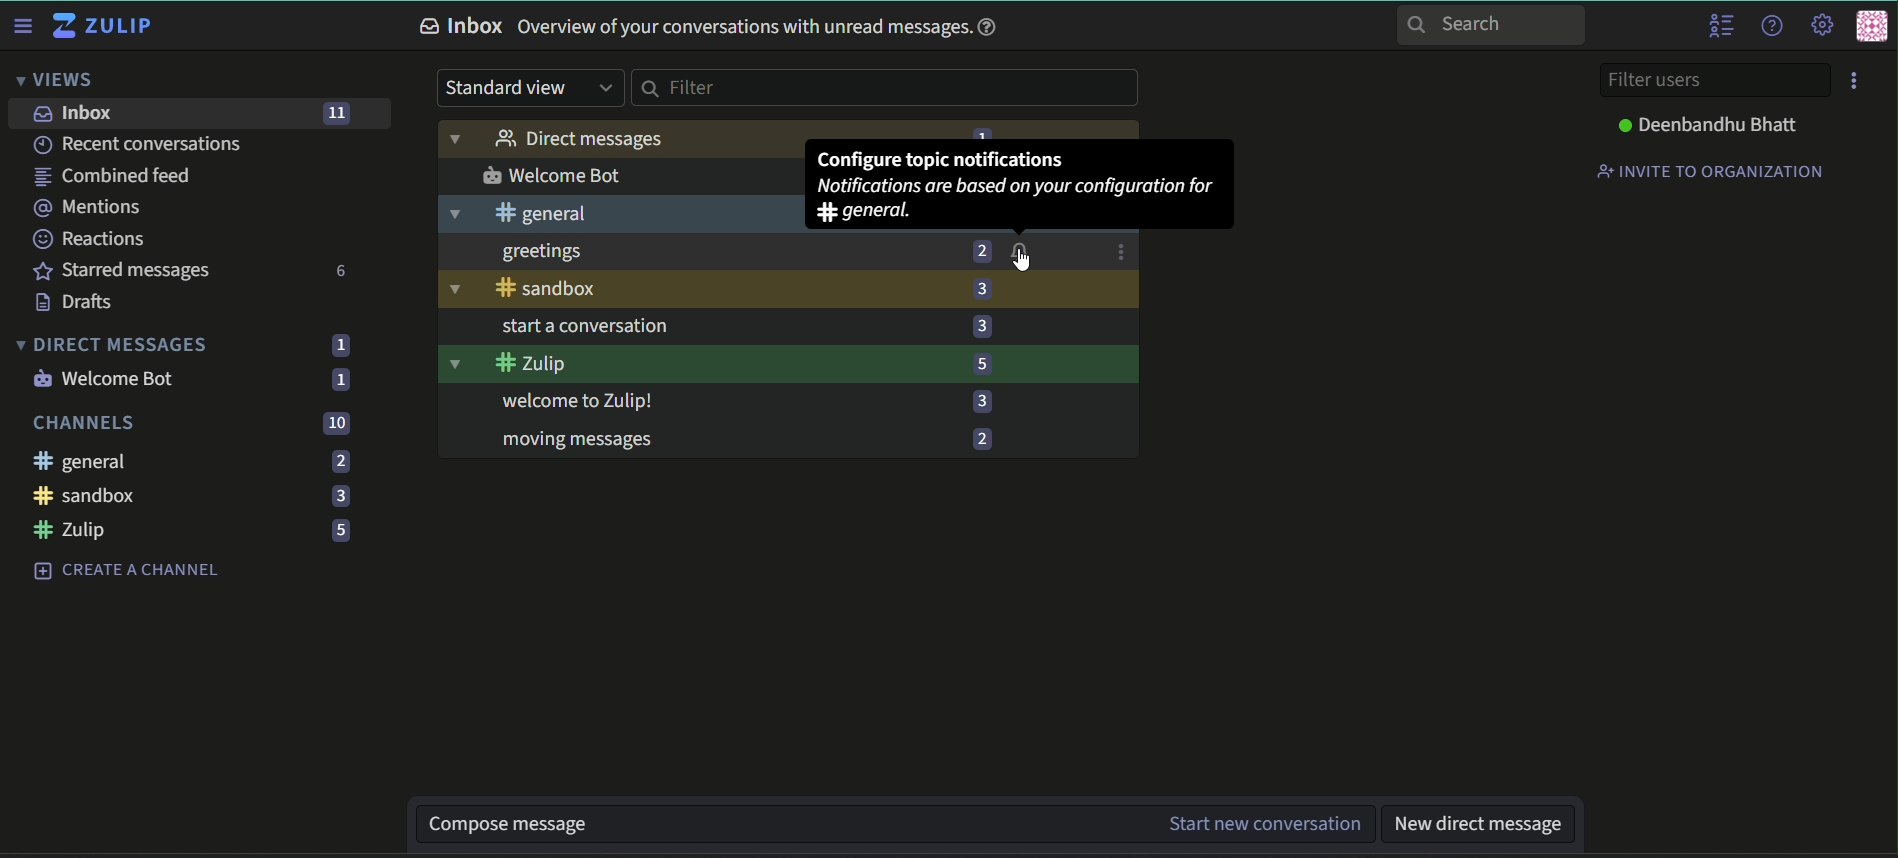  I want to click on filter users, so click(1715, 80).